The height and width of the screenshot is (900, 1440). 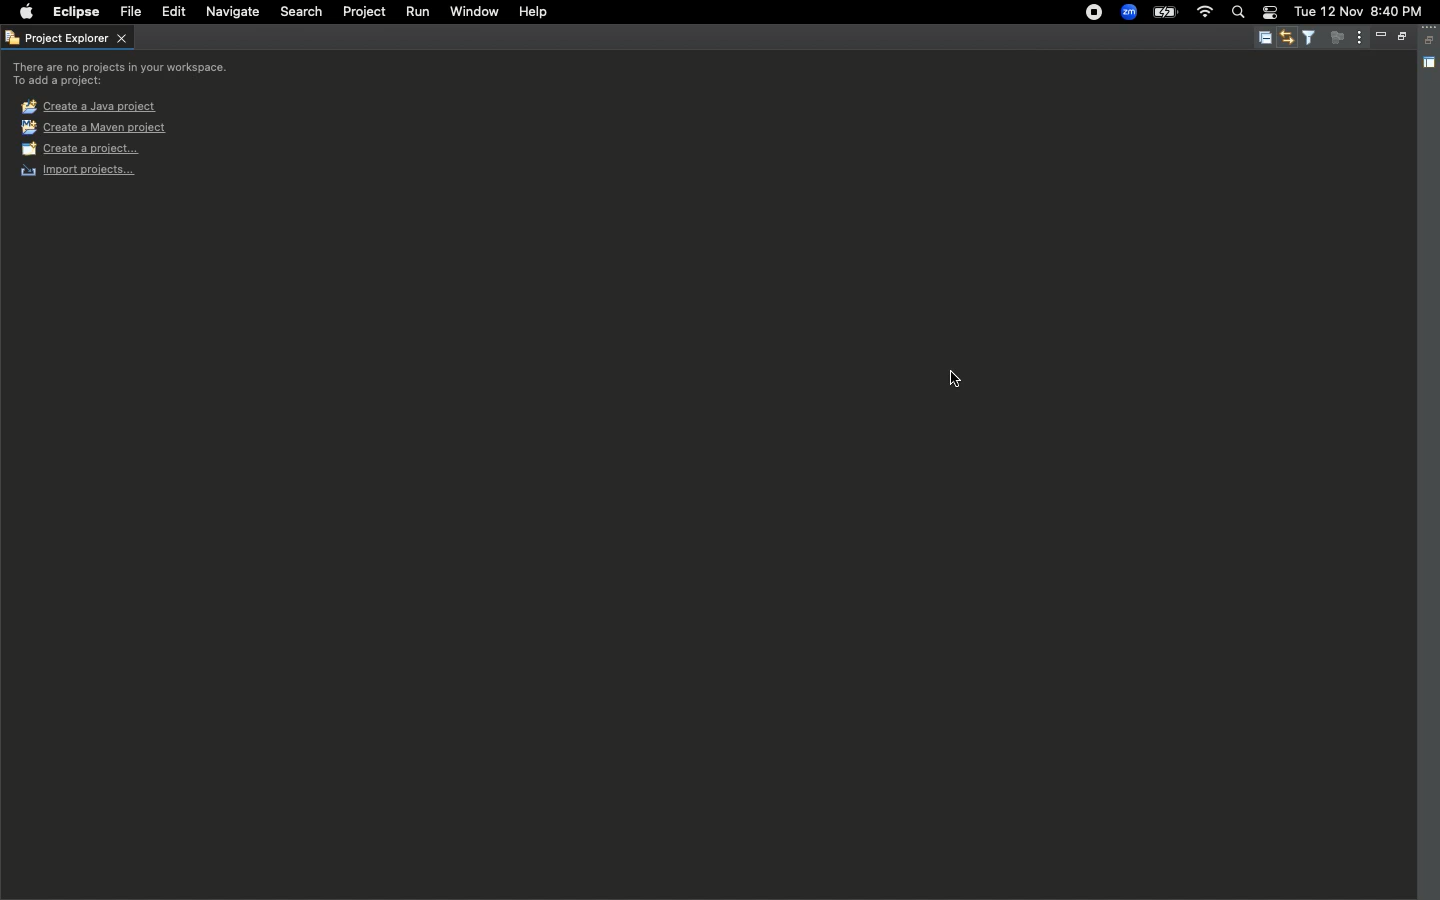 I want to click on Collapse all, so click(x=1431, y=40).